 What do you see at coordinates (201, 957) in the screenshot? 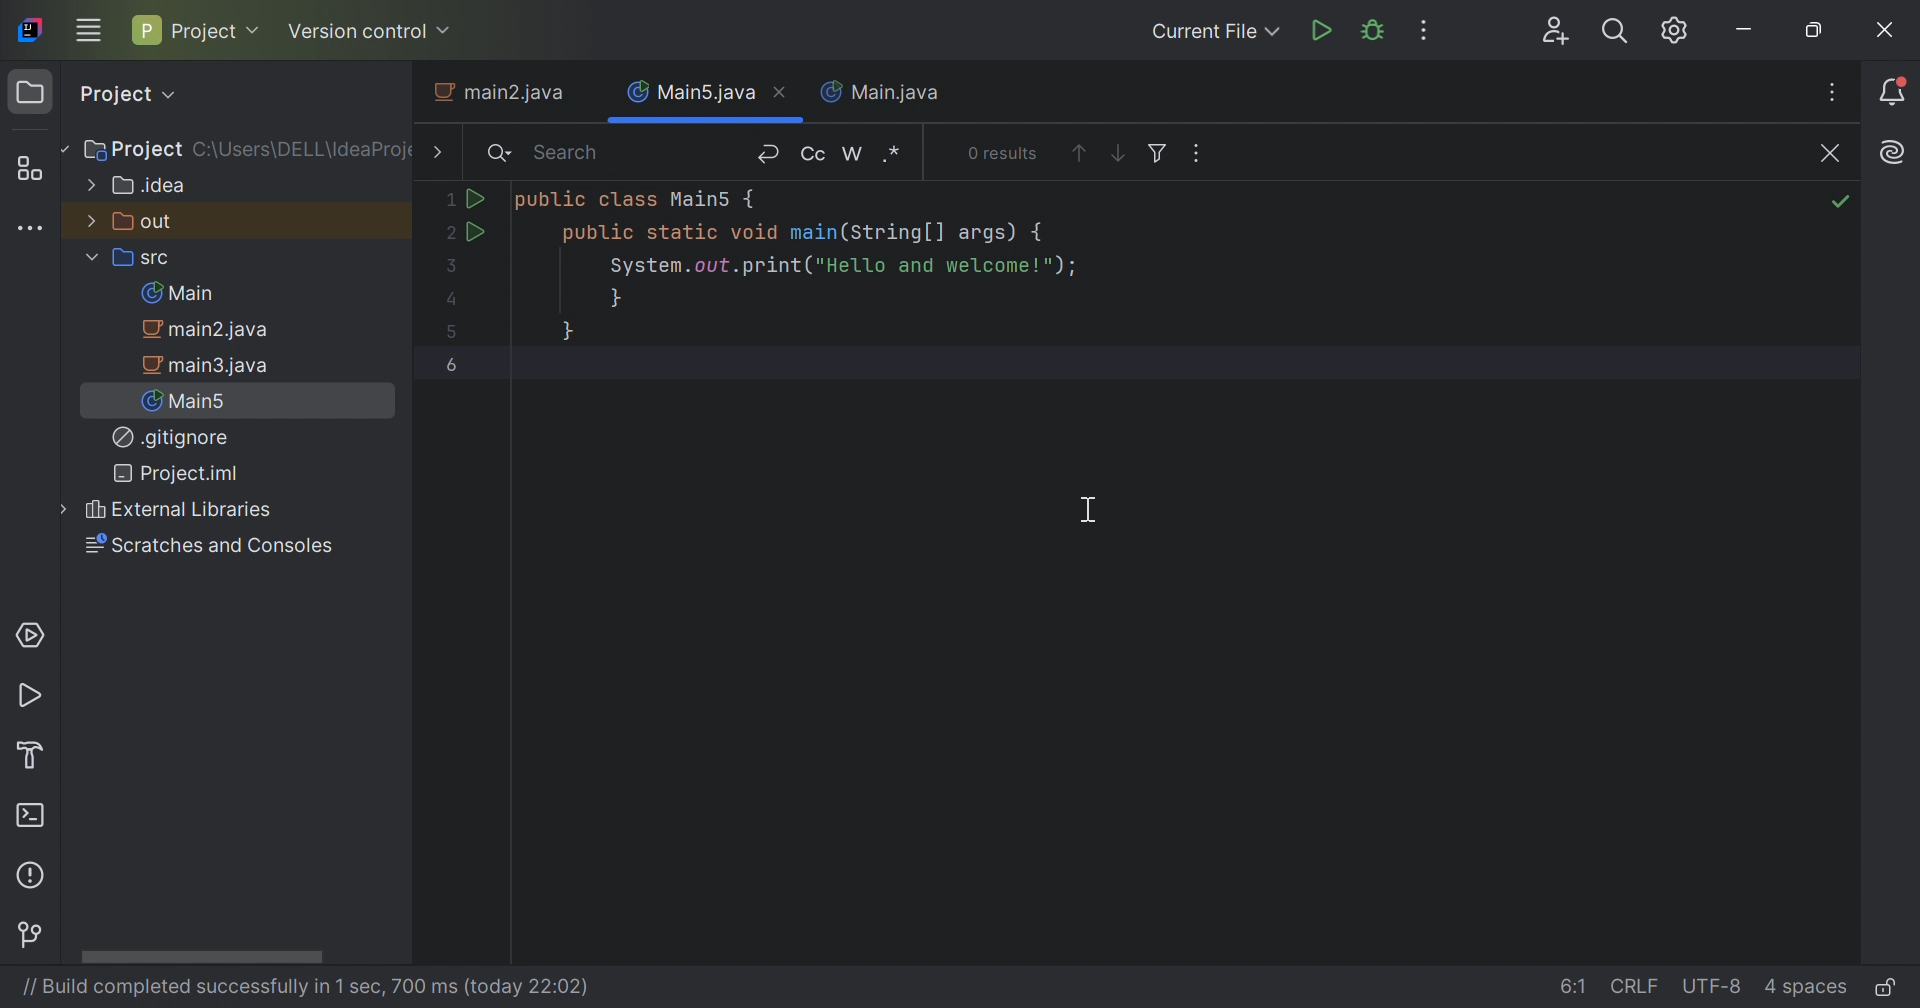
I see `Scroll bar` at bounding box center [201, 957].